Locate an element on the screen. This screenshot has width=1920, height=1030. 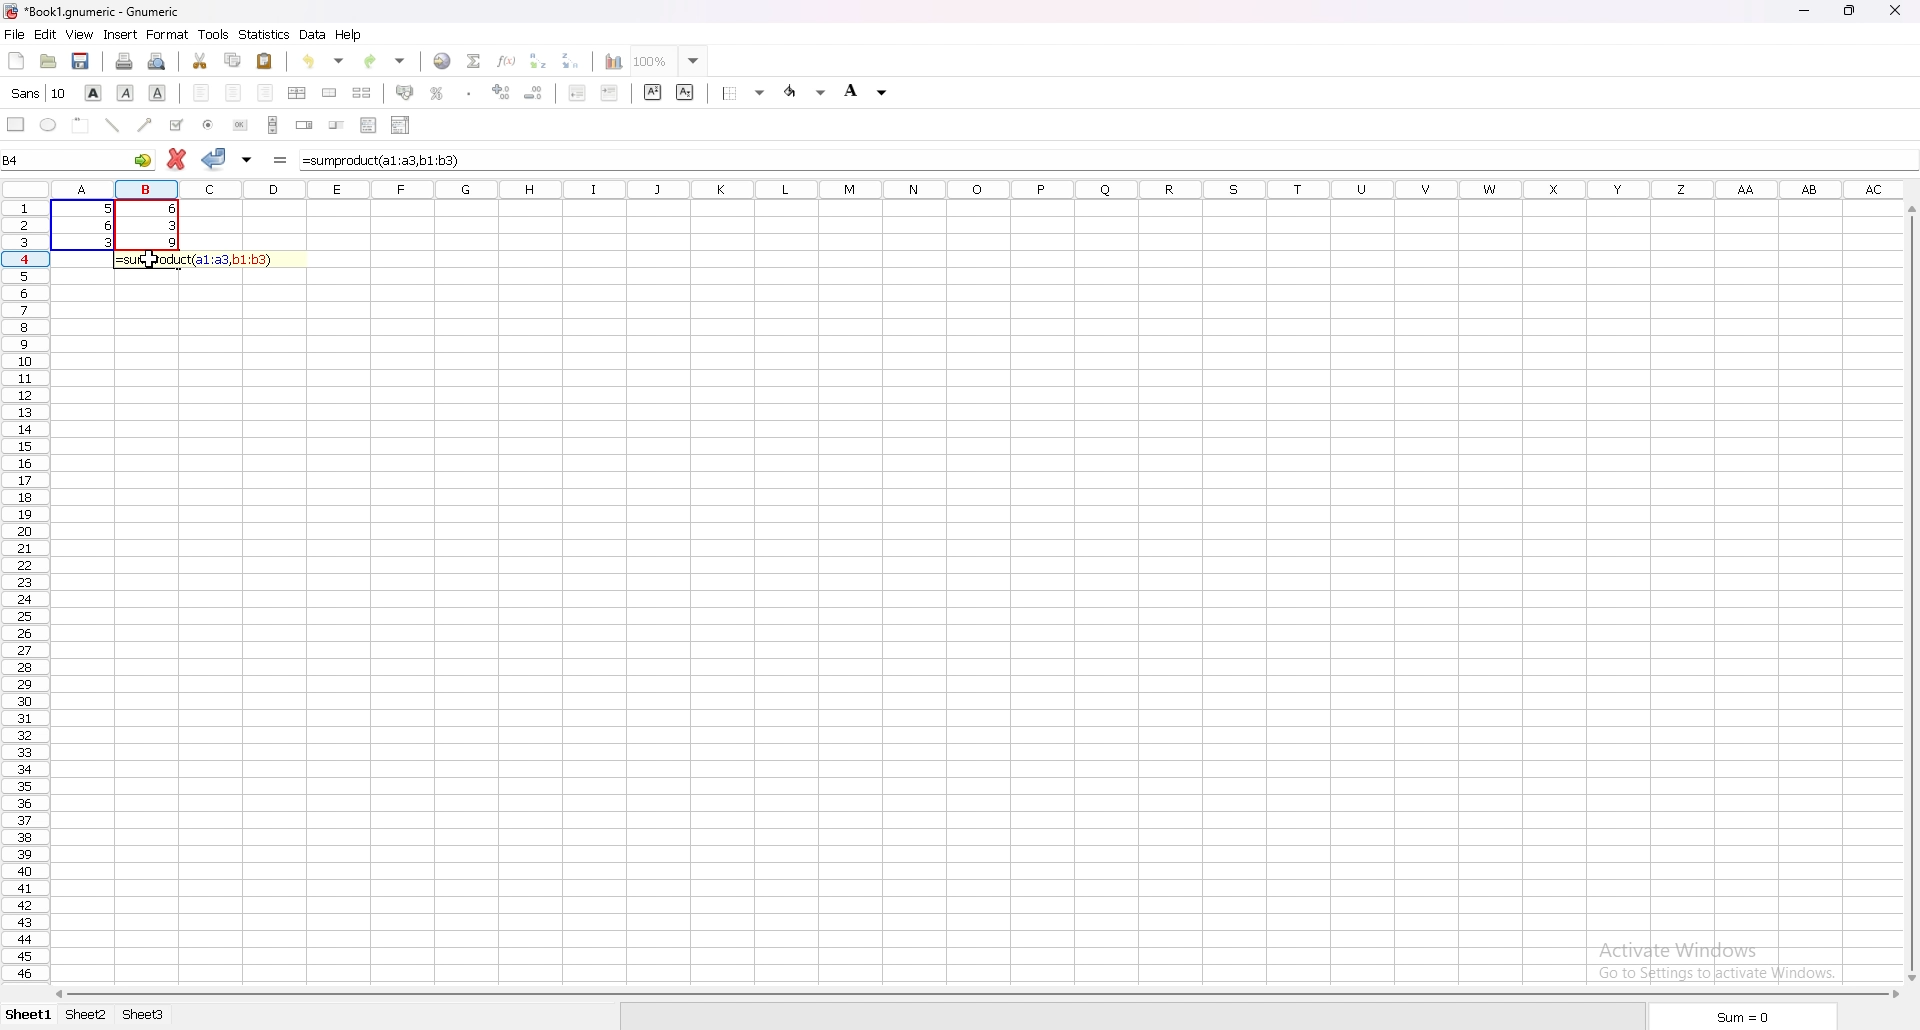
close is located at coordinates (1895, 9).